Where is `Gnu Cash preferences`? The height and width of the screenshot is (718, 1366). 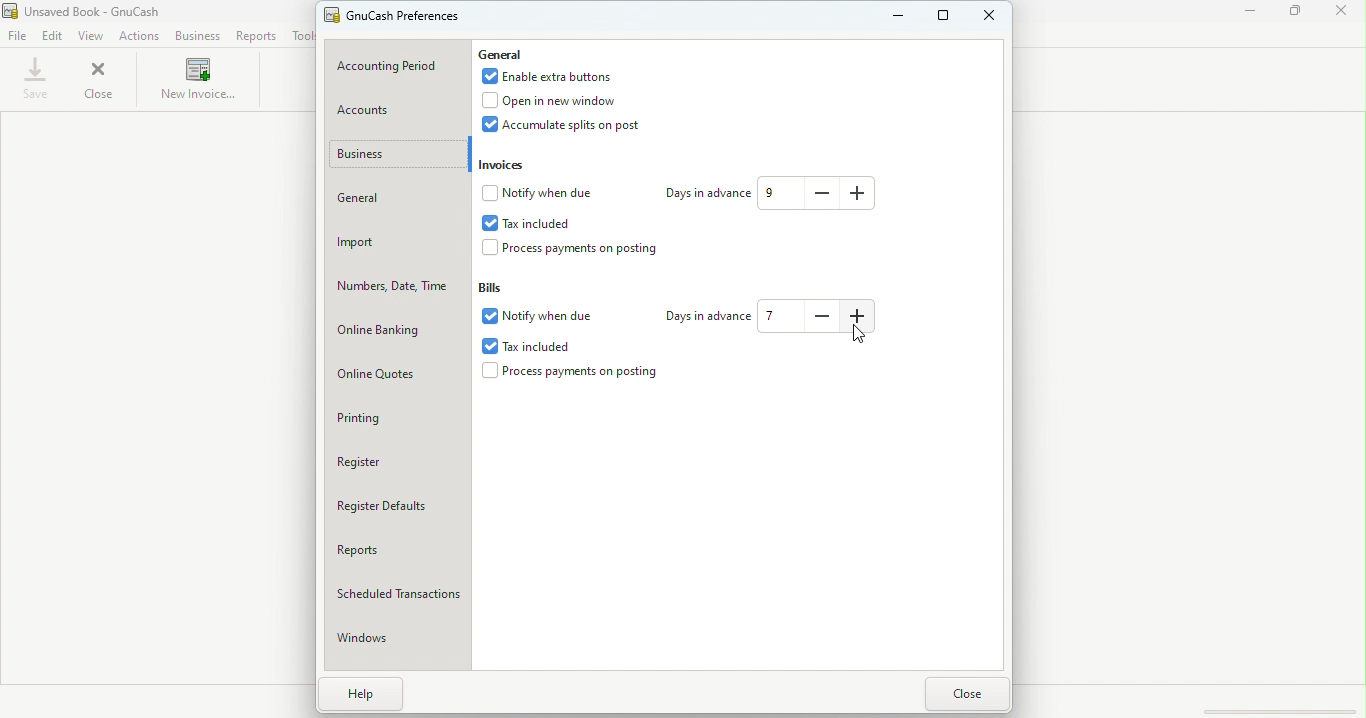
Gnu Cash preferences is located at coordinates (396, 17).